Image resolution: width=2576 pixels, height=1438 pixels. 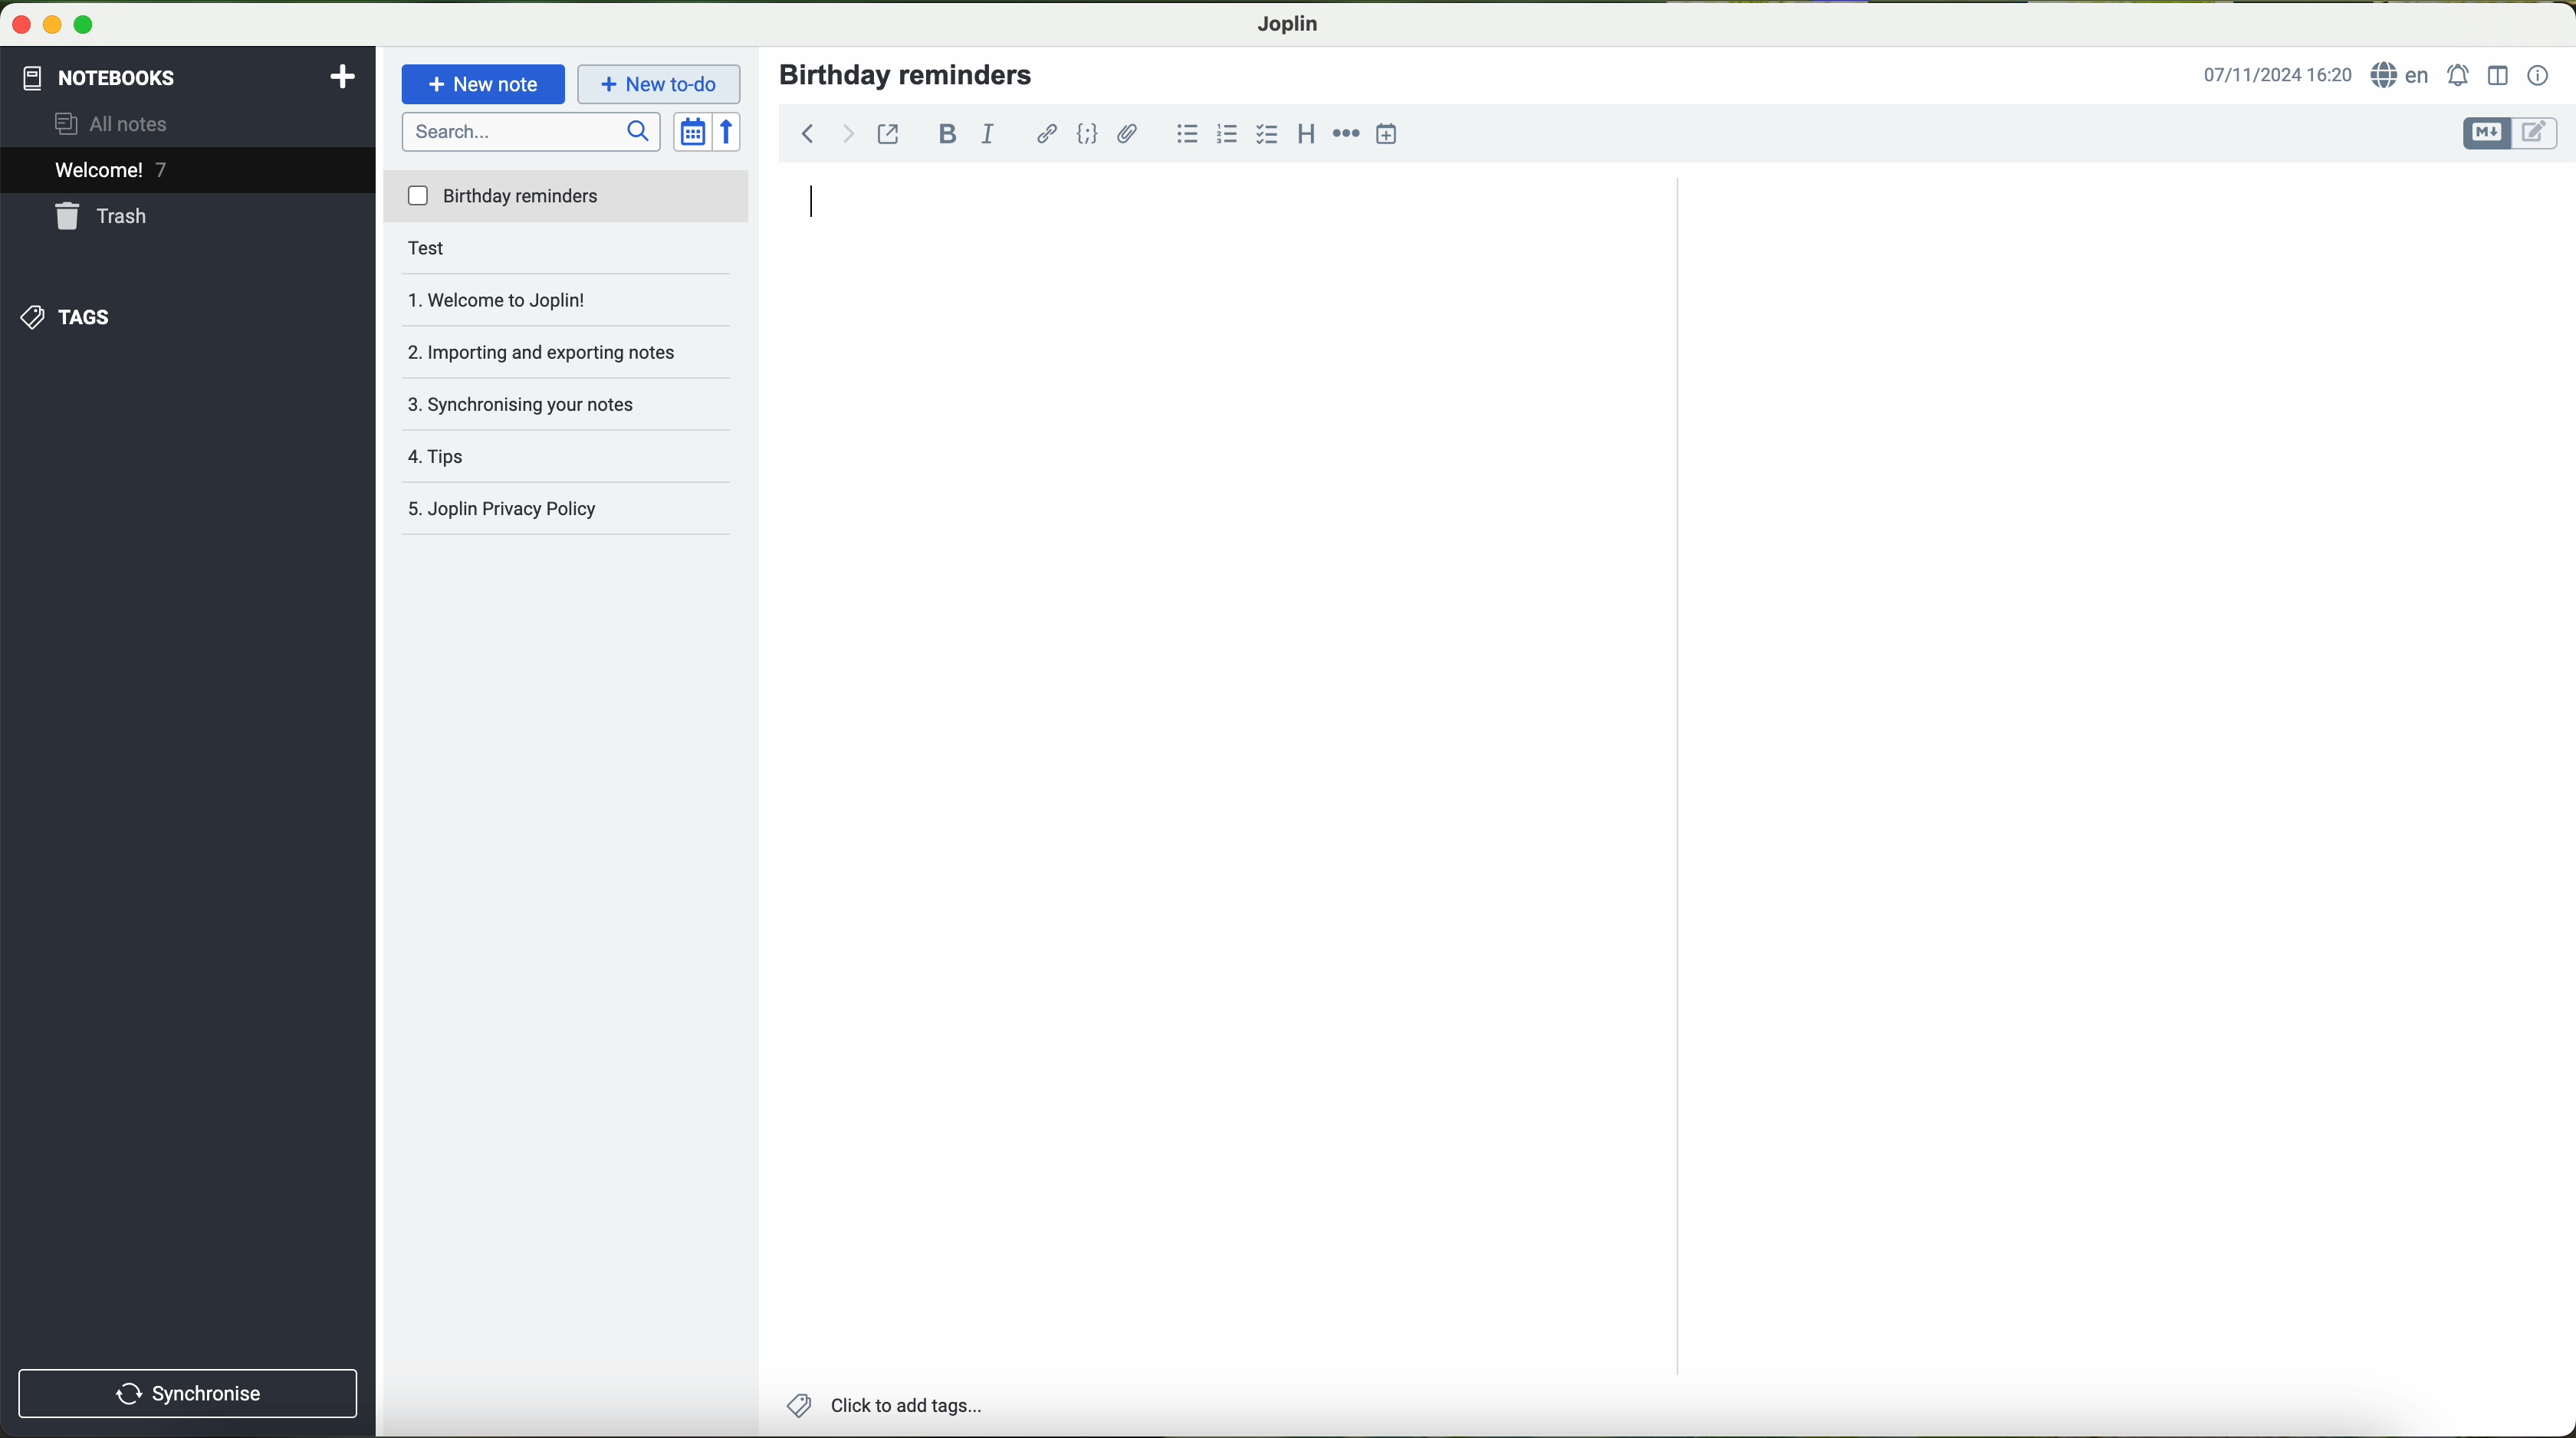 I want to click on importing and exporting notes, so click(x=552, y=347).